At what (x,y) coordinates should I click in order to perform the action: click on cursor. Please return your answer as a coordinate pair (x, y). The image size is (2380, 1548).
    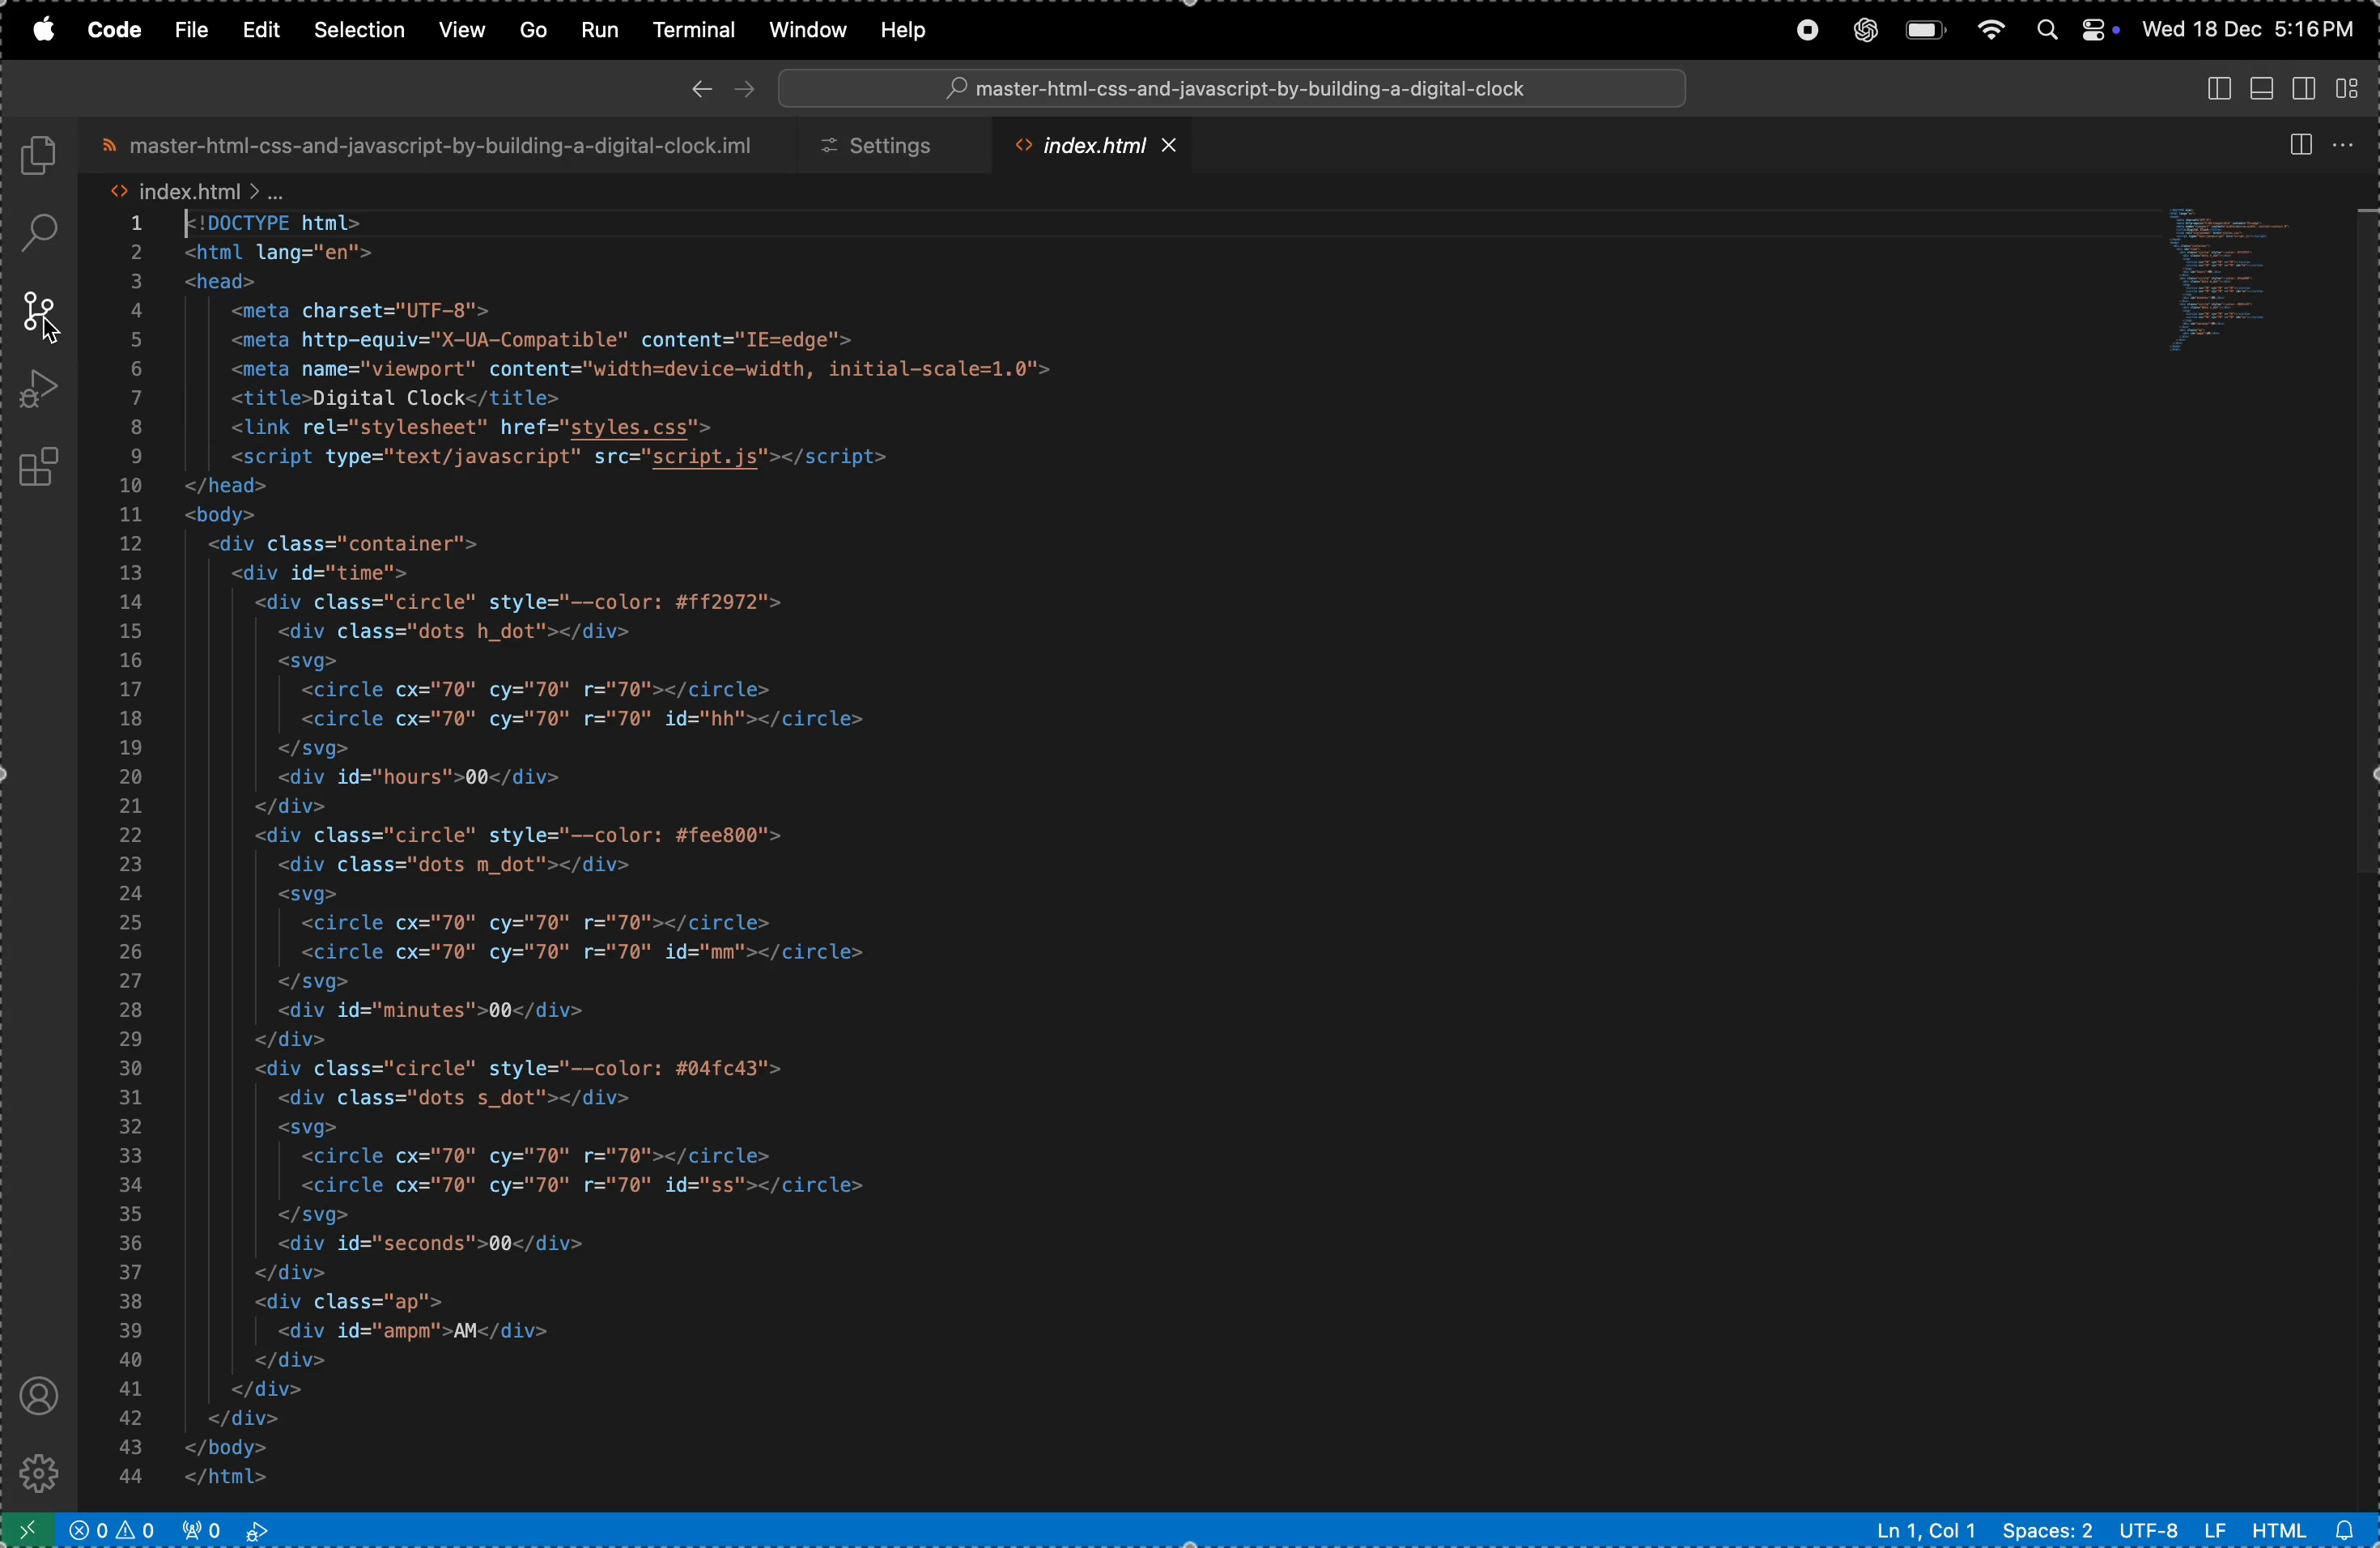
    Looking at the image, I should click on (56, 326).